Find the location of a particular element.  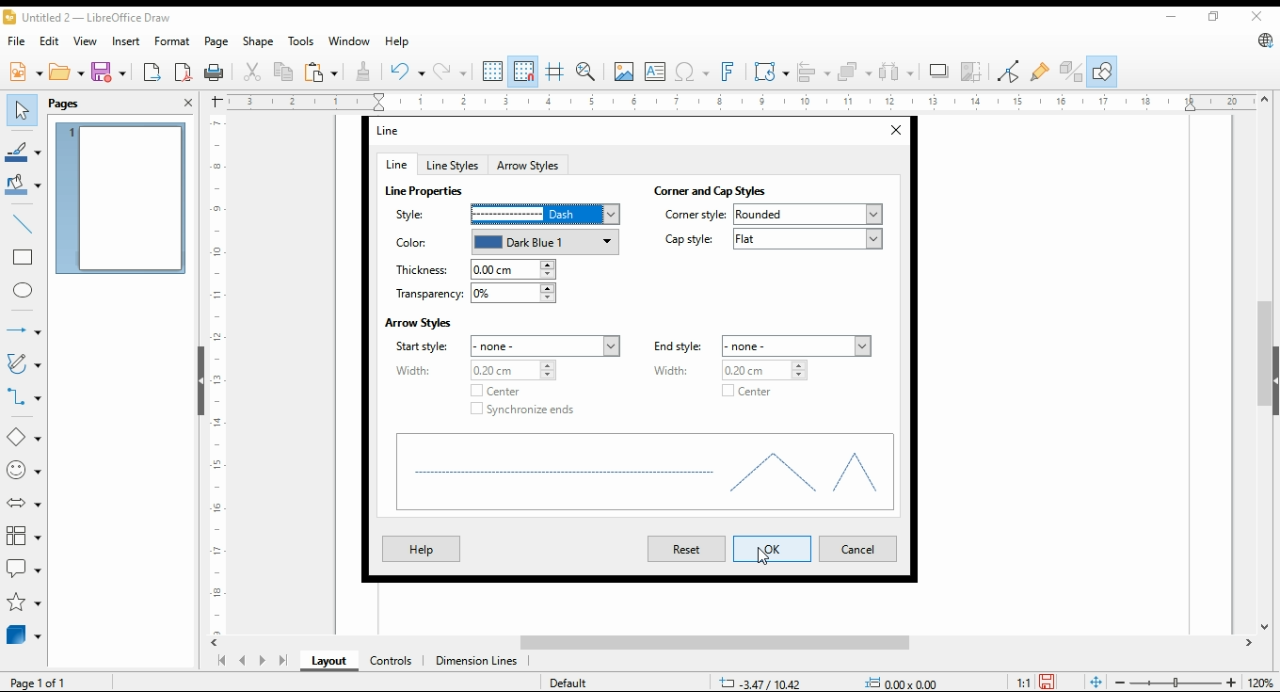

shadow is located at coordinates (939, 71).